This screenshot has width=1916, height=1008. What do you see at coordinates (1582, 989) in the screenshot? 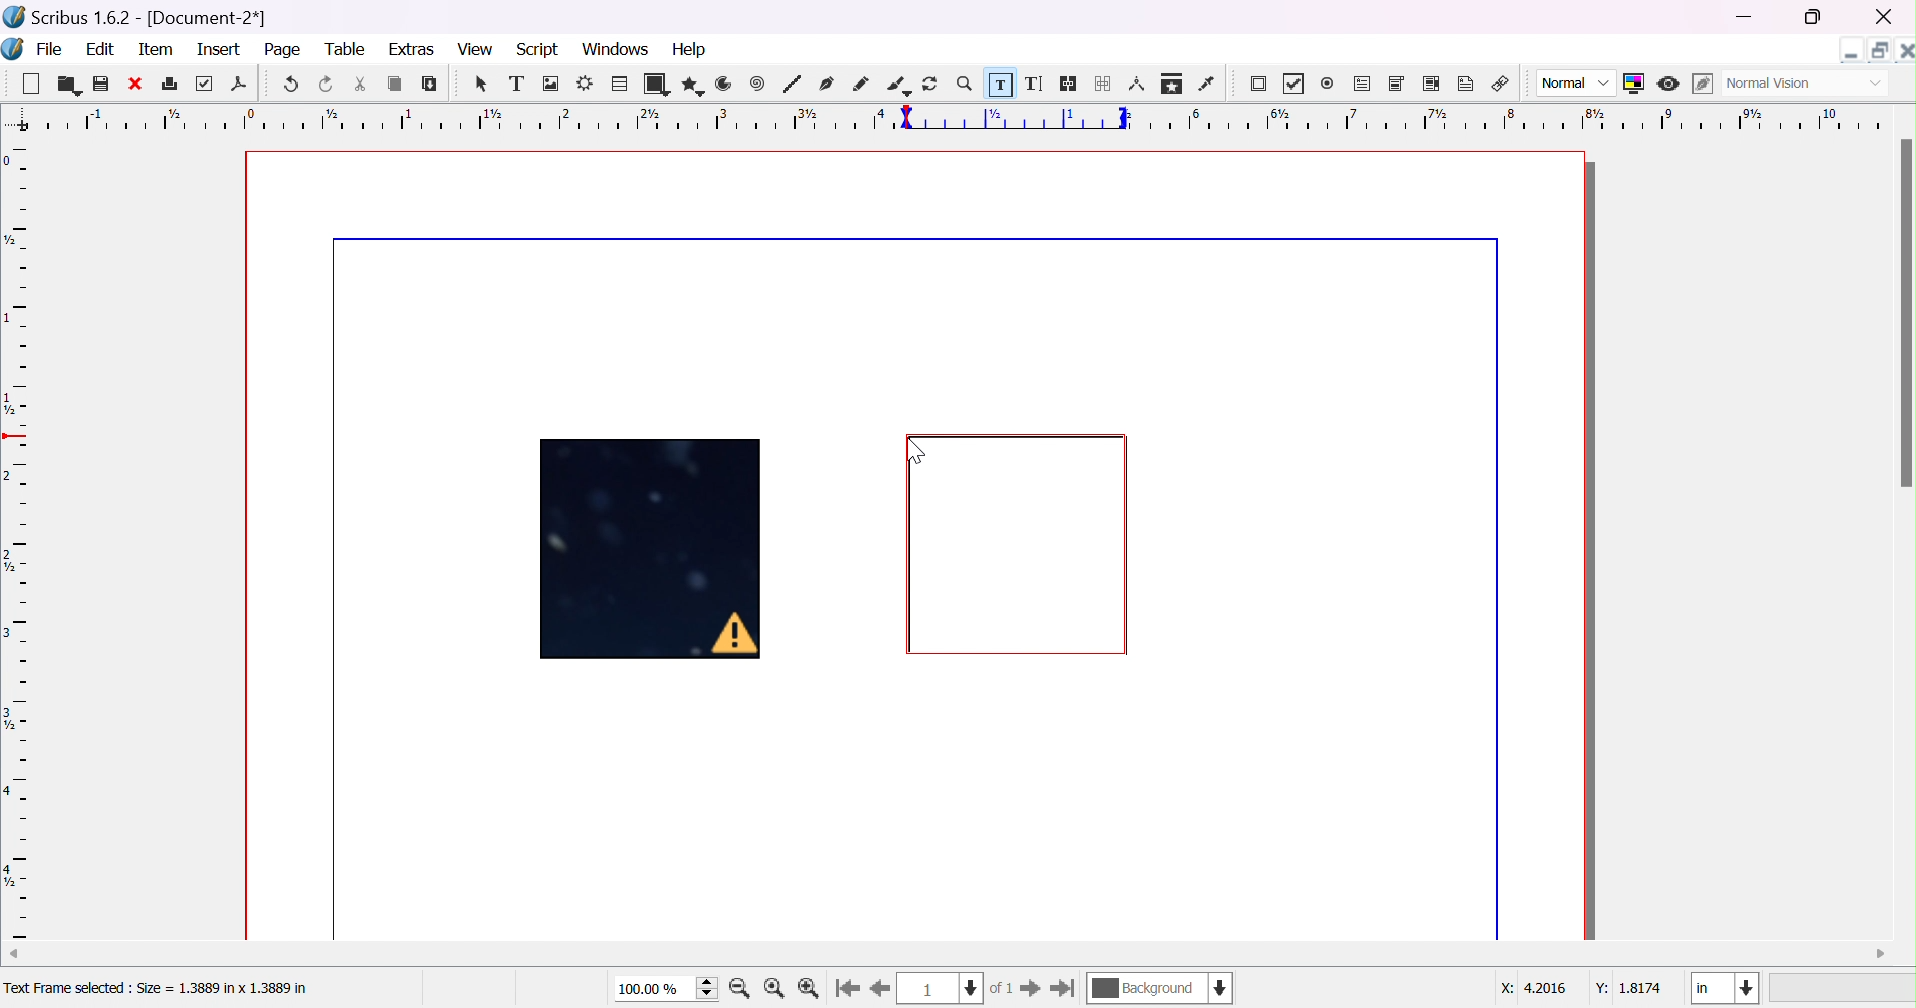
I see `X: 42016  Y: 1.8174` at bounding box center [1582, 989].